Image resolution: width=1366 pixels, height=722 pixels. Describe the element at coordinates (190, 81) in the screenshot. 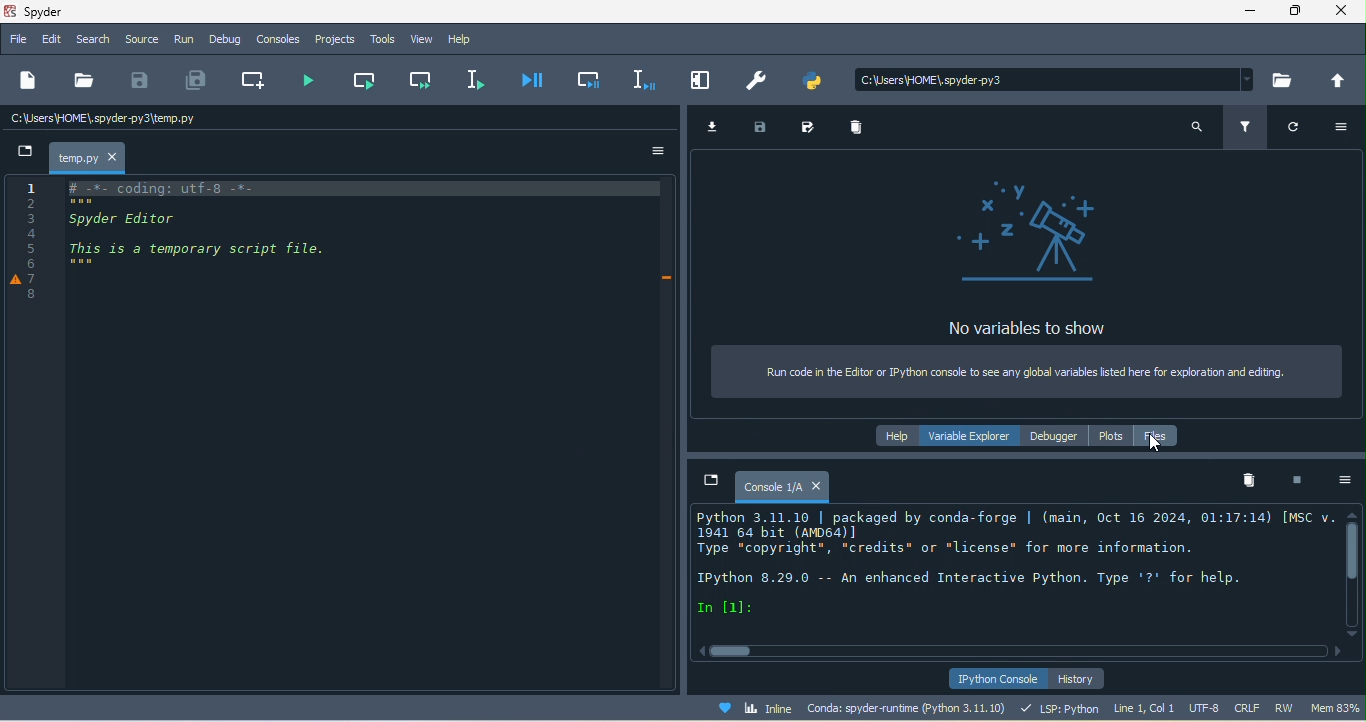

I see `save all` at that location.